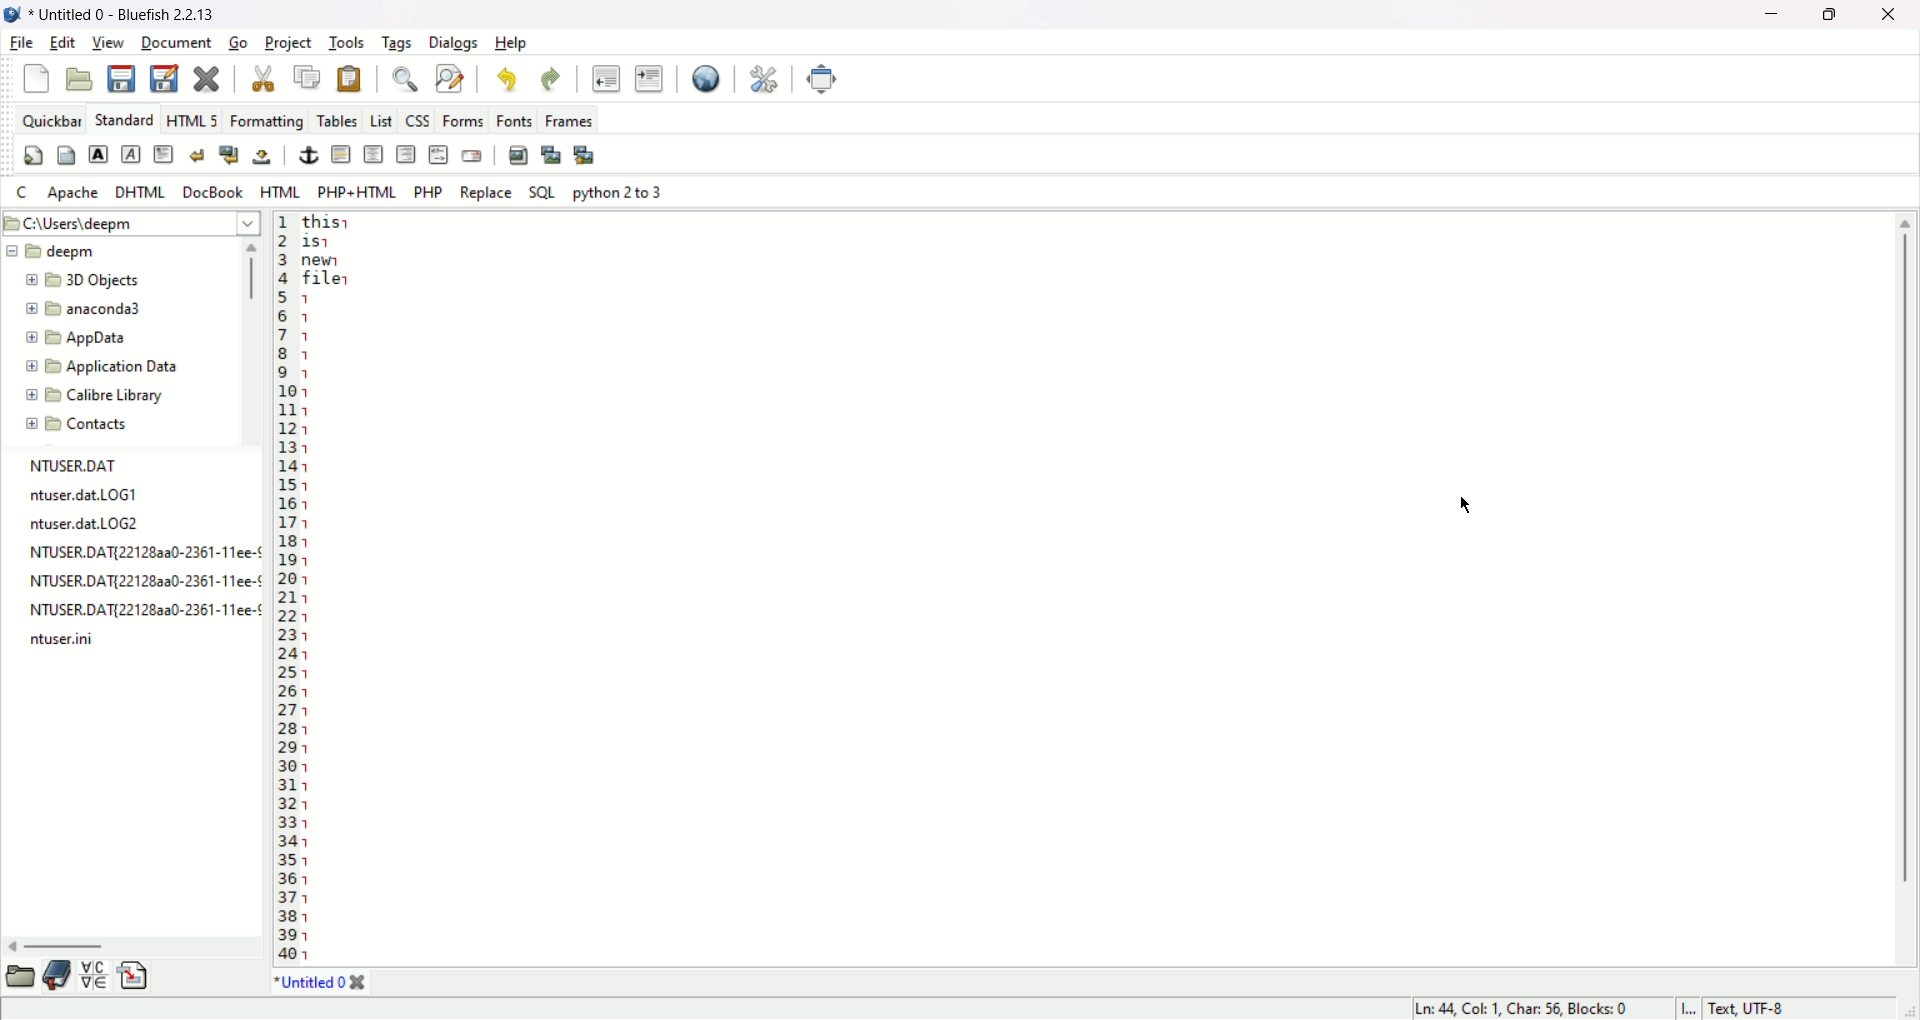 Image resolution: width=1920 pixels, height=1020 pixels. What do you see at coordinates (1474, 512) in the screenshot?
I see `Cursor` at bounding box center [1474, 512].